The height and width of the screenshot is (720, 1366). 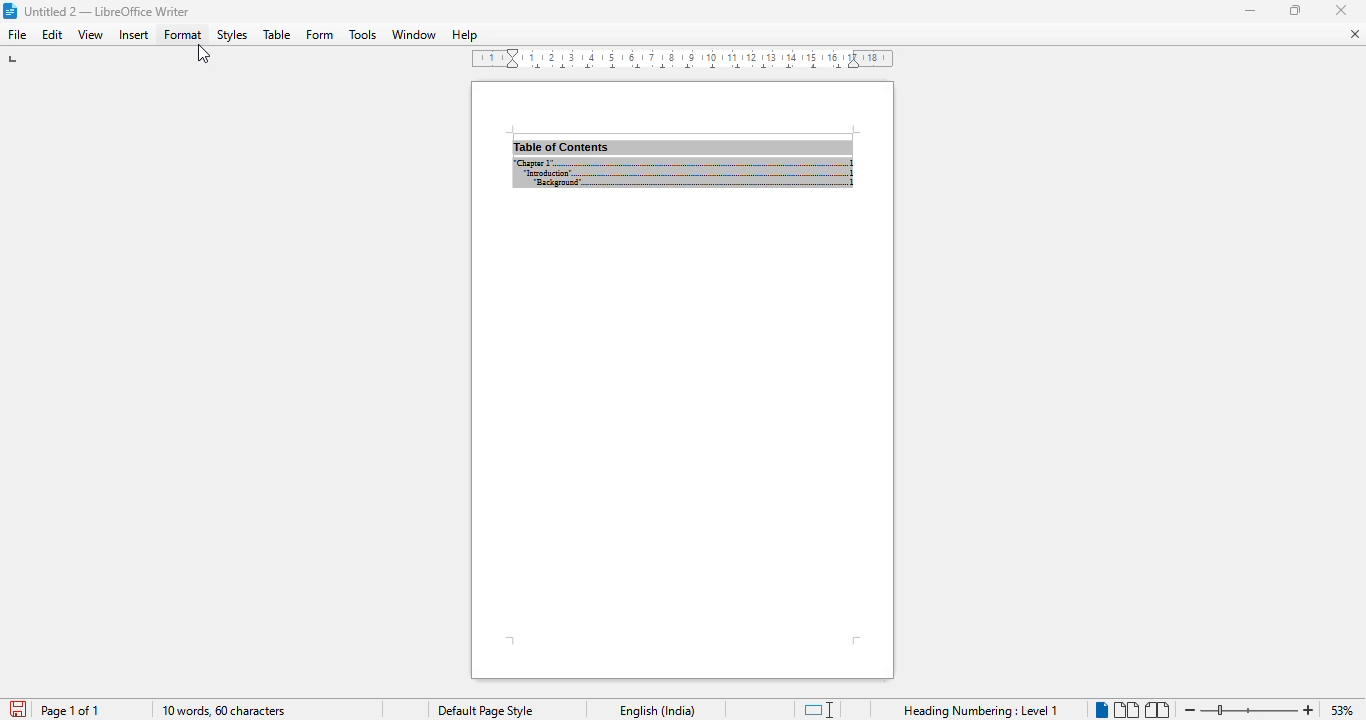 I want to click on file, so click(x=17, y=35).